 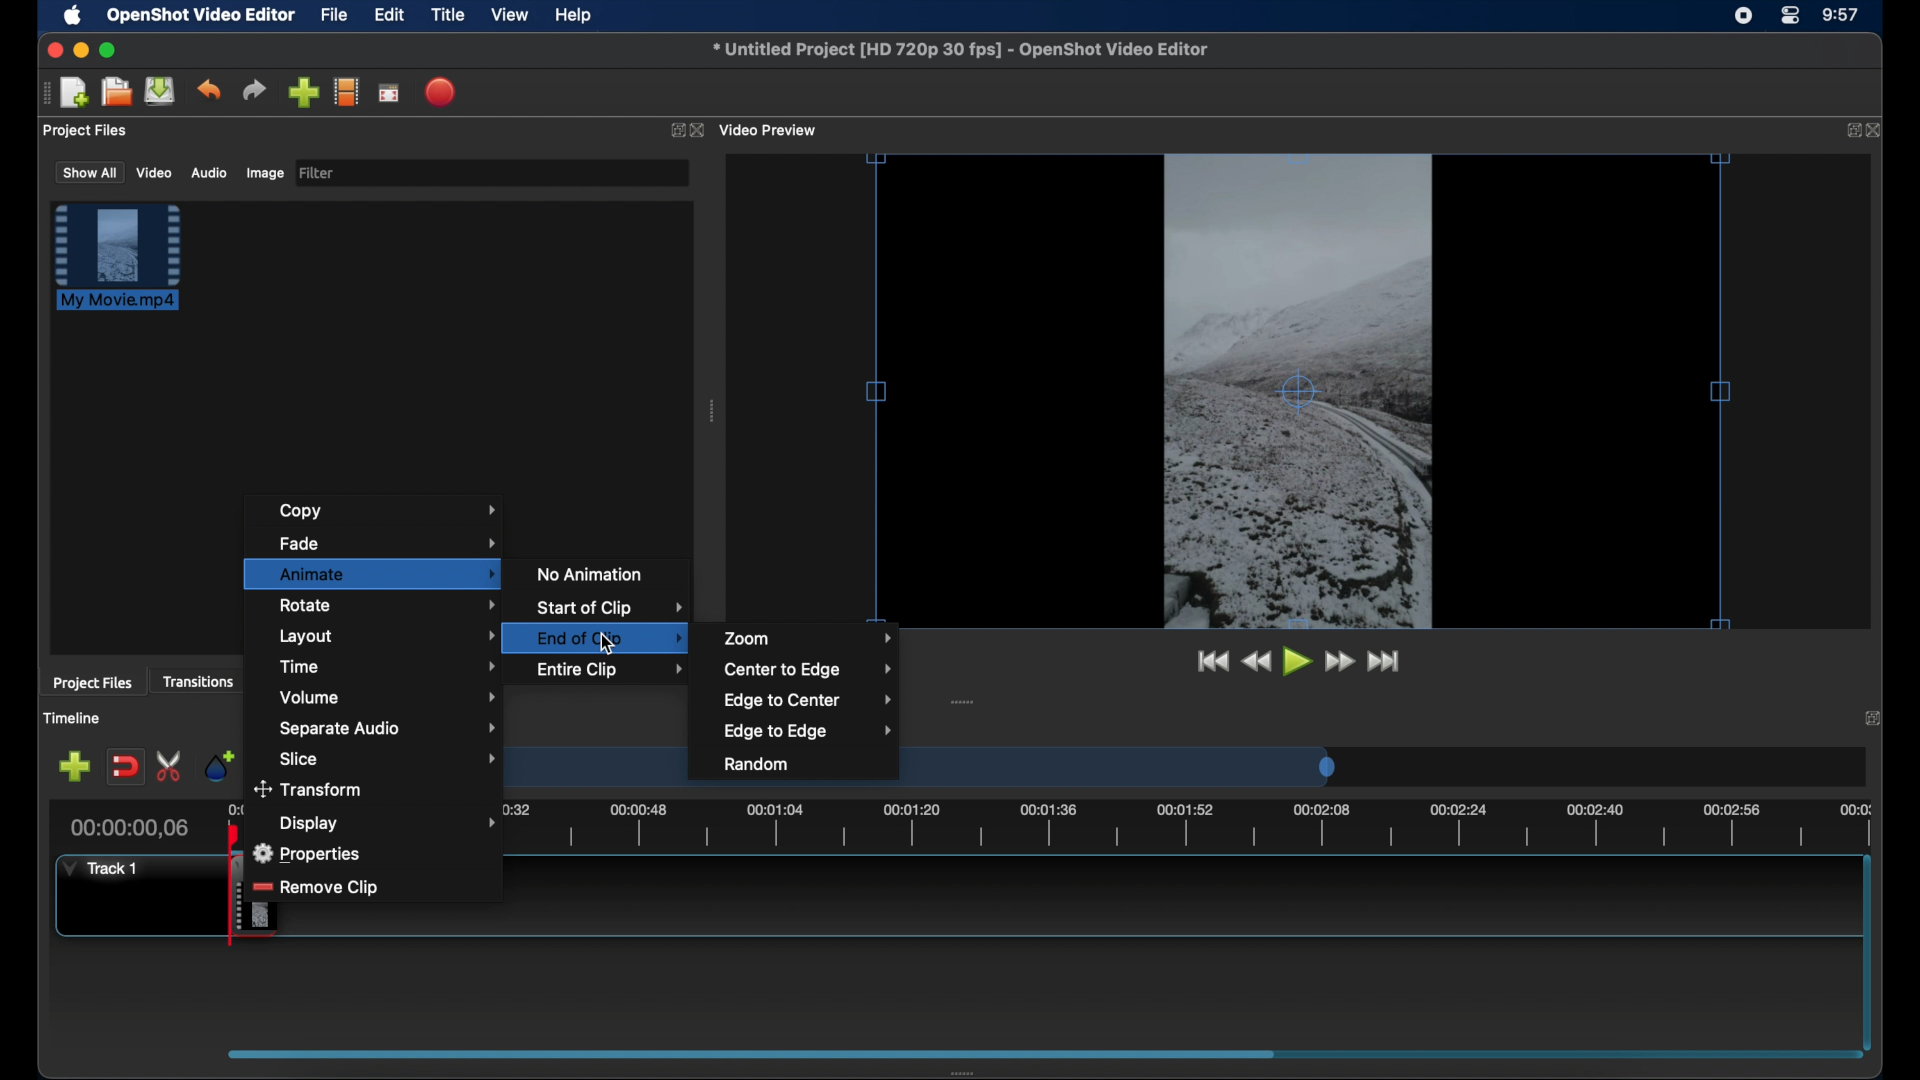 I want to click on expand, so click(x=1876, y=717).